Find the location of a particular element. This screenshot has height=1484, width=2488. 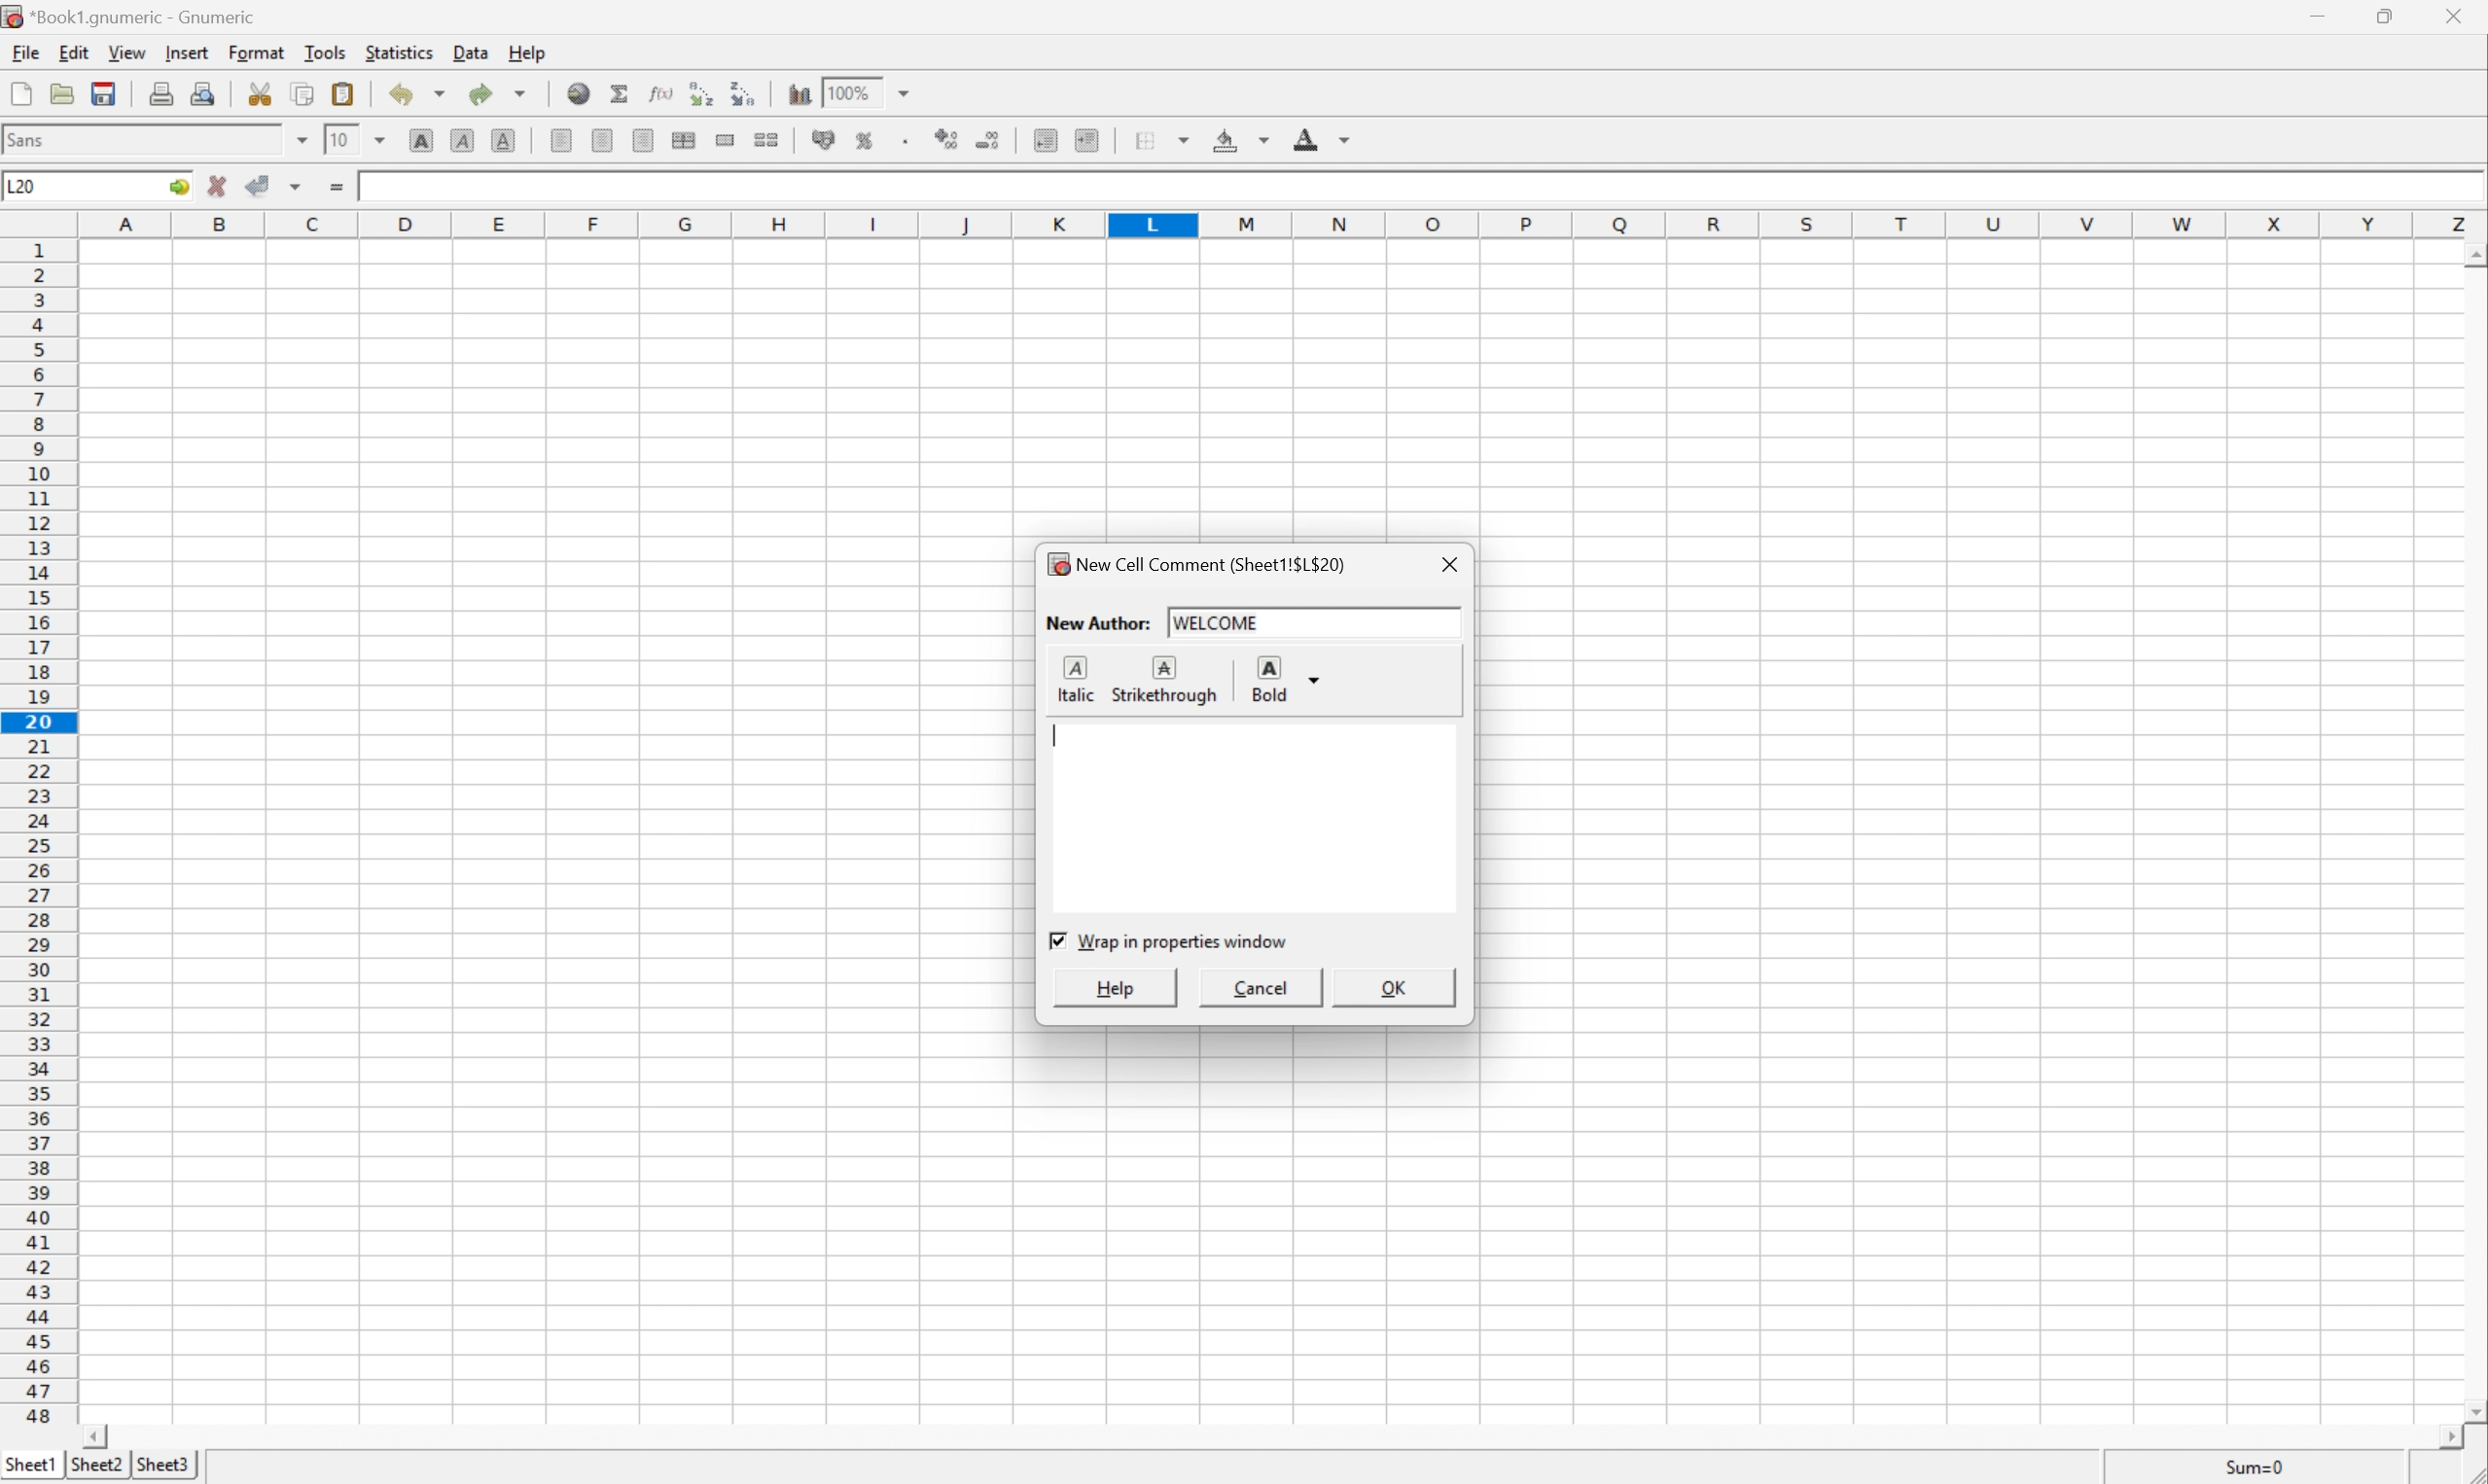

Checkbox is located at coordinates (1054, 938).